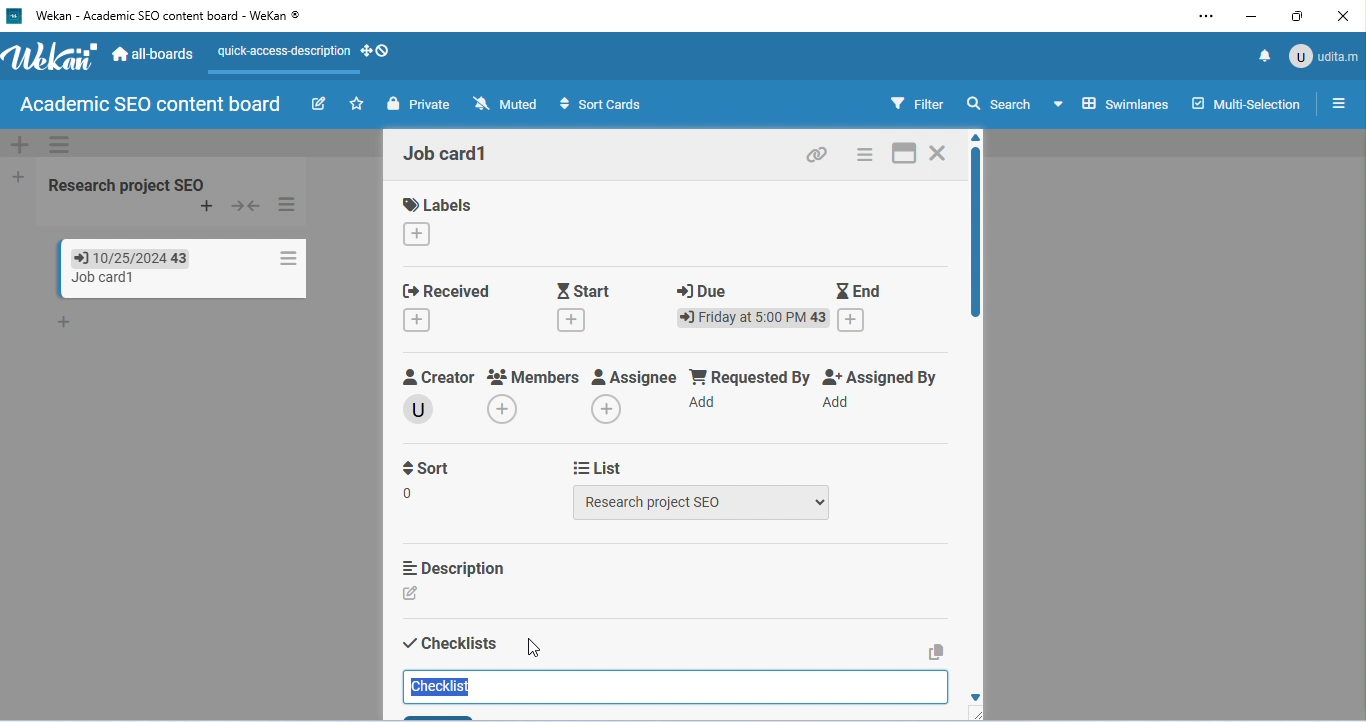 This screenshot has height=722, width=1366. I want to click on start, so click(587, 289).